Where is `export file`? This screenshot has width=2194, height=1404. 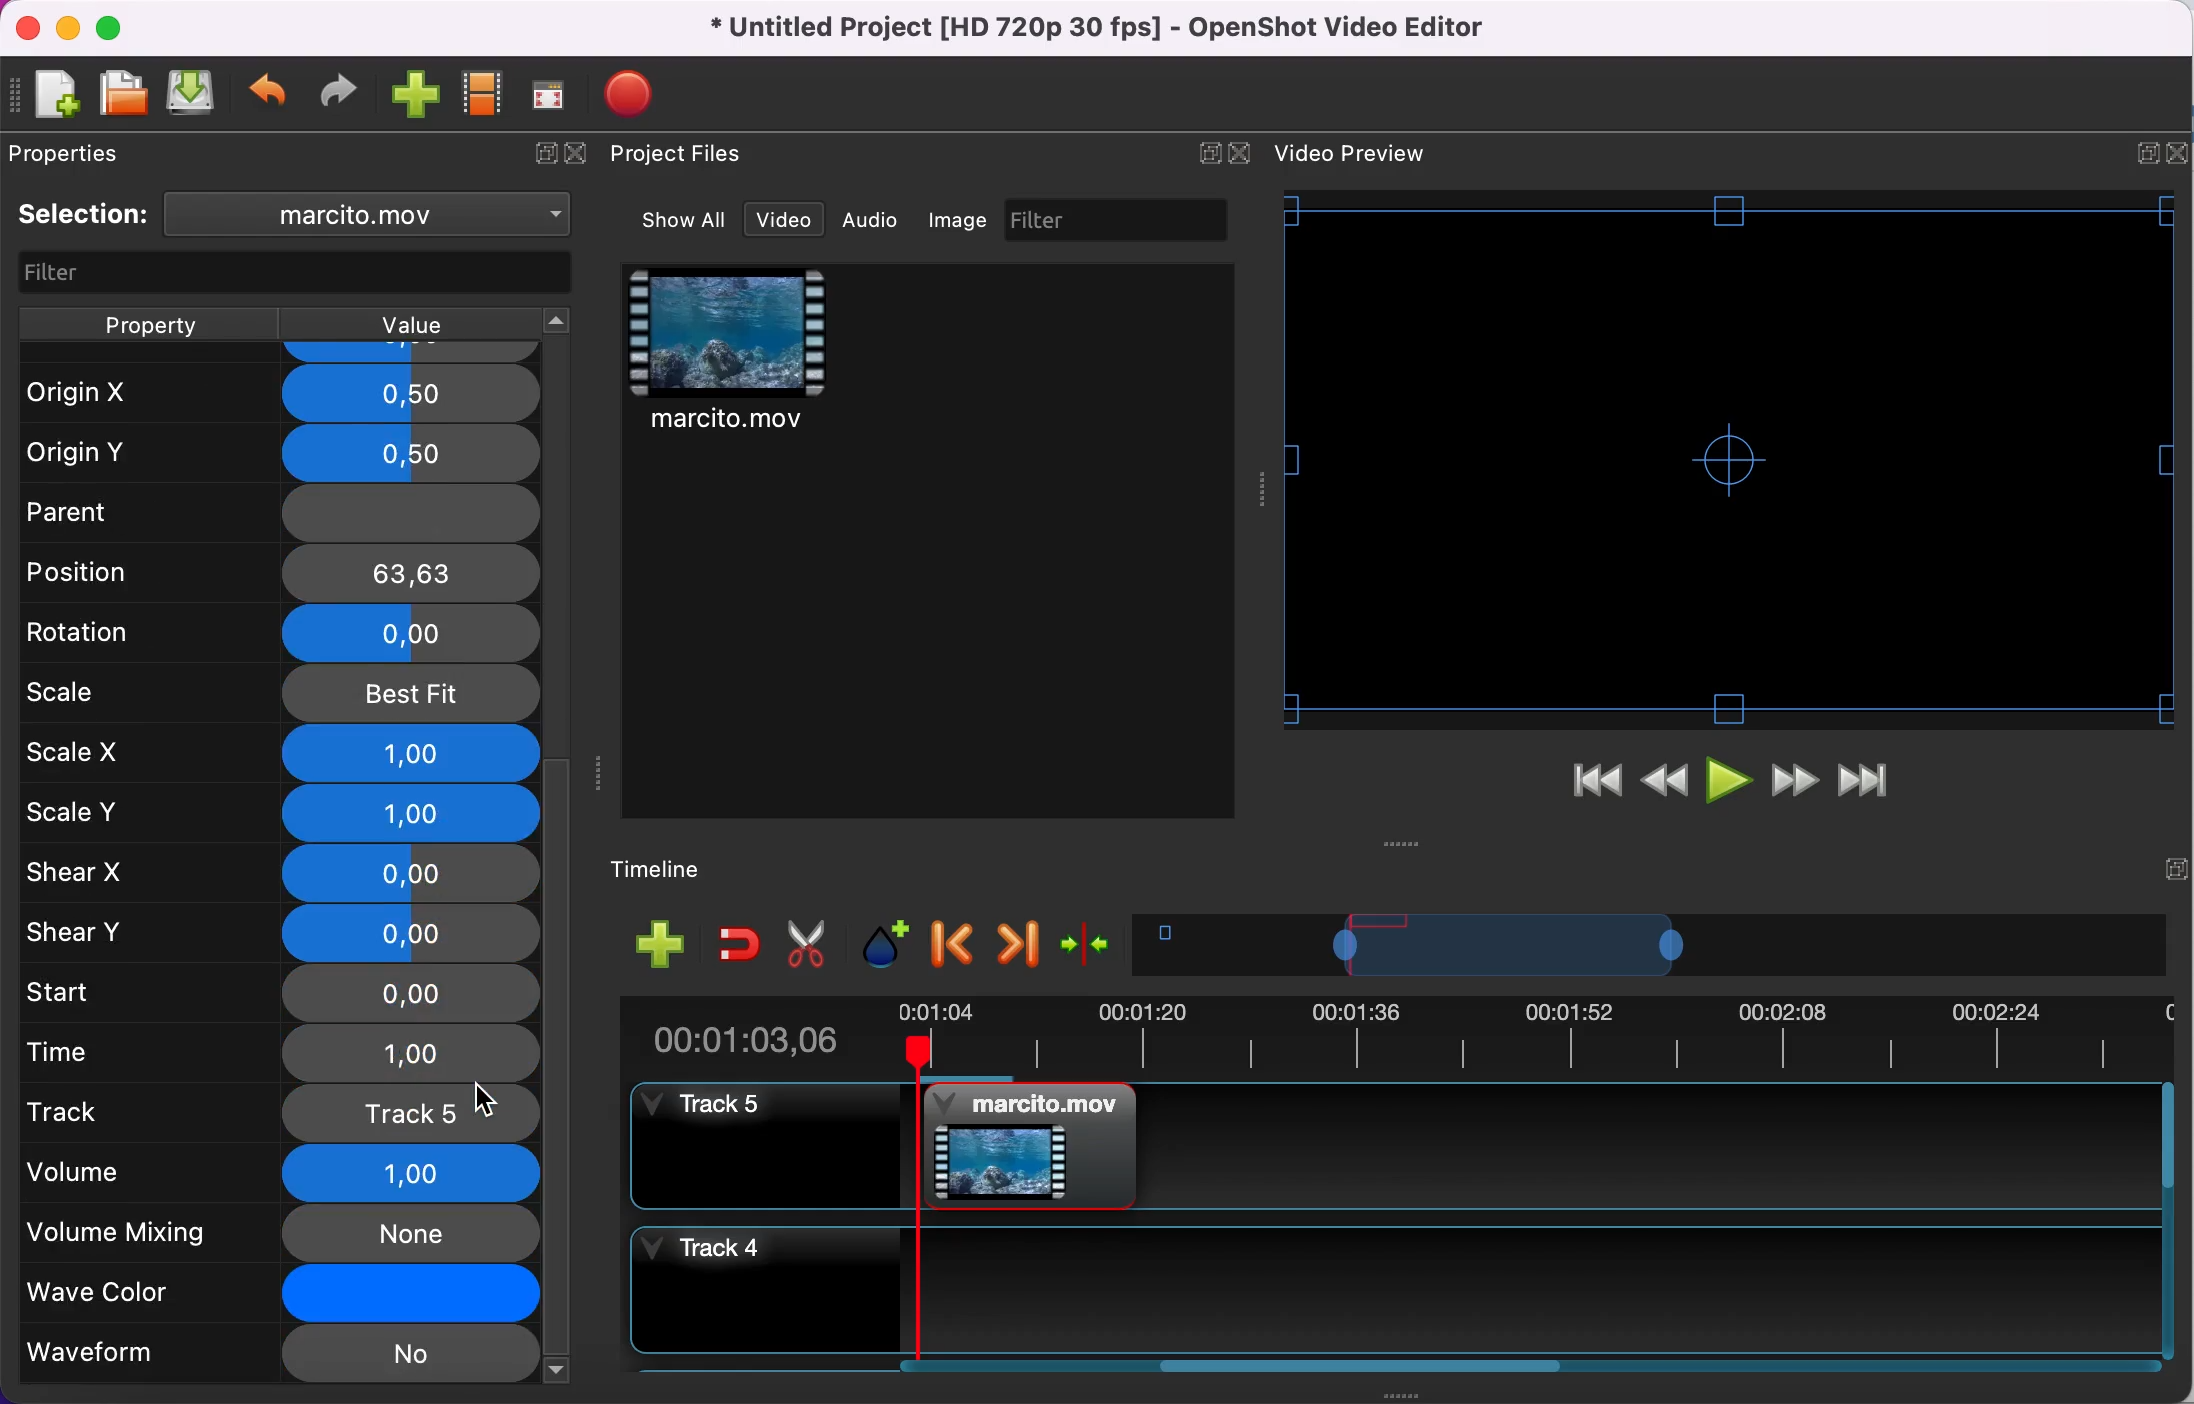
export file is located at coordinates (639, 94).